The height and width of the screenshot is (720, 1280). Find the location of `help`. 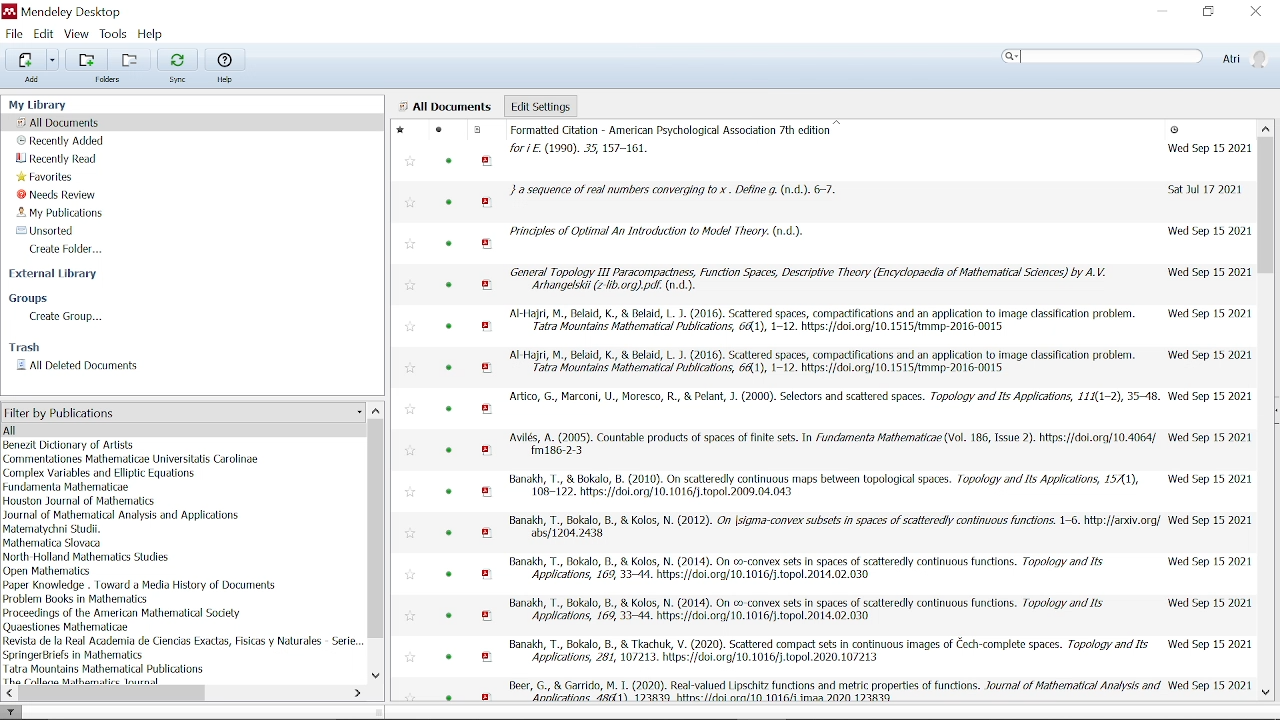

help is located at coordinates (225, 78).